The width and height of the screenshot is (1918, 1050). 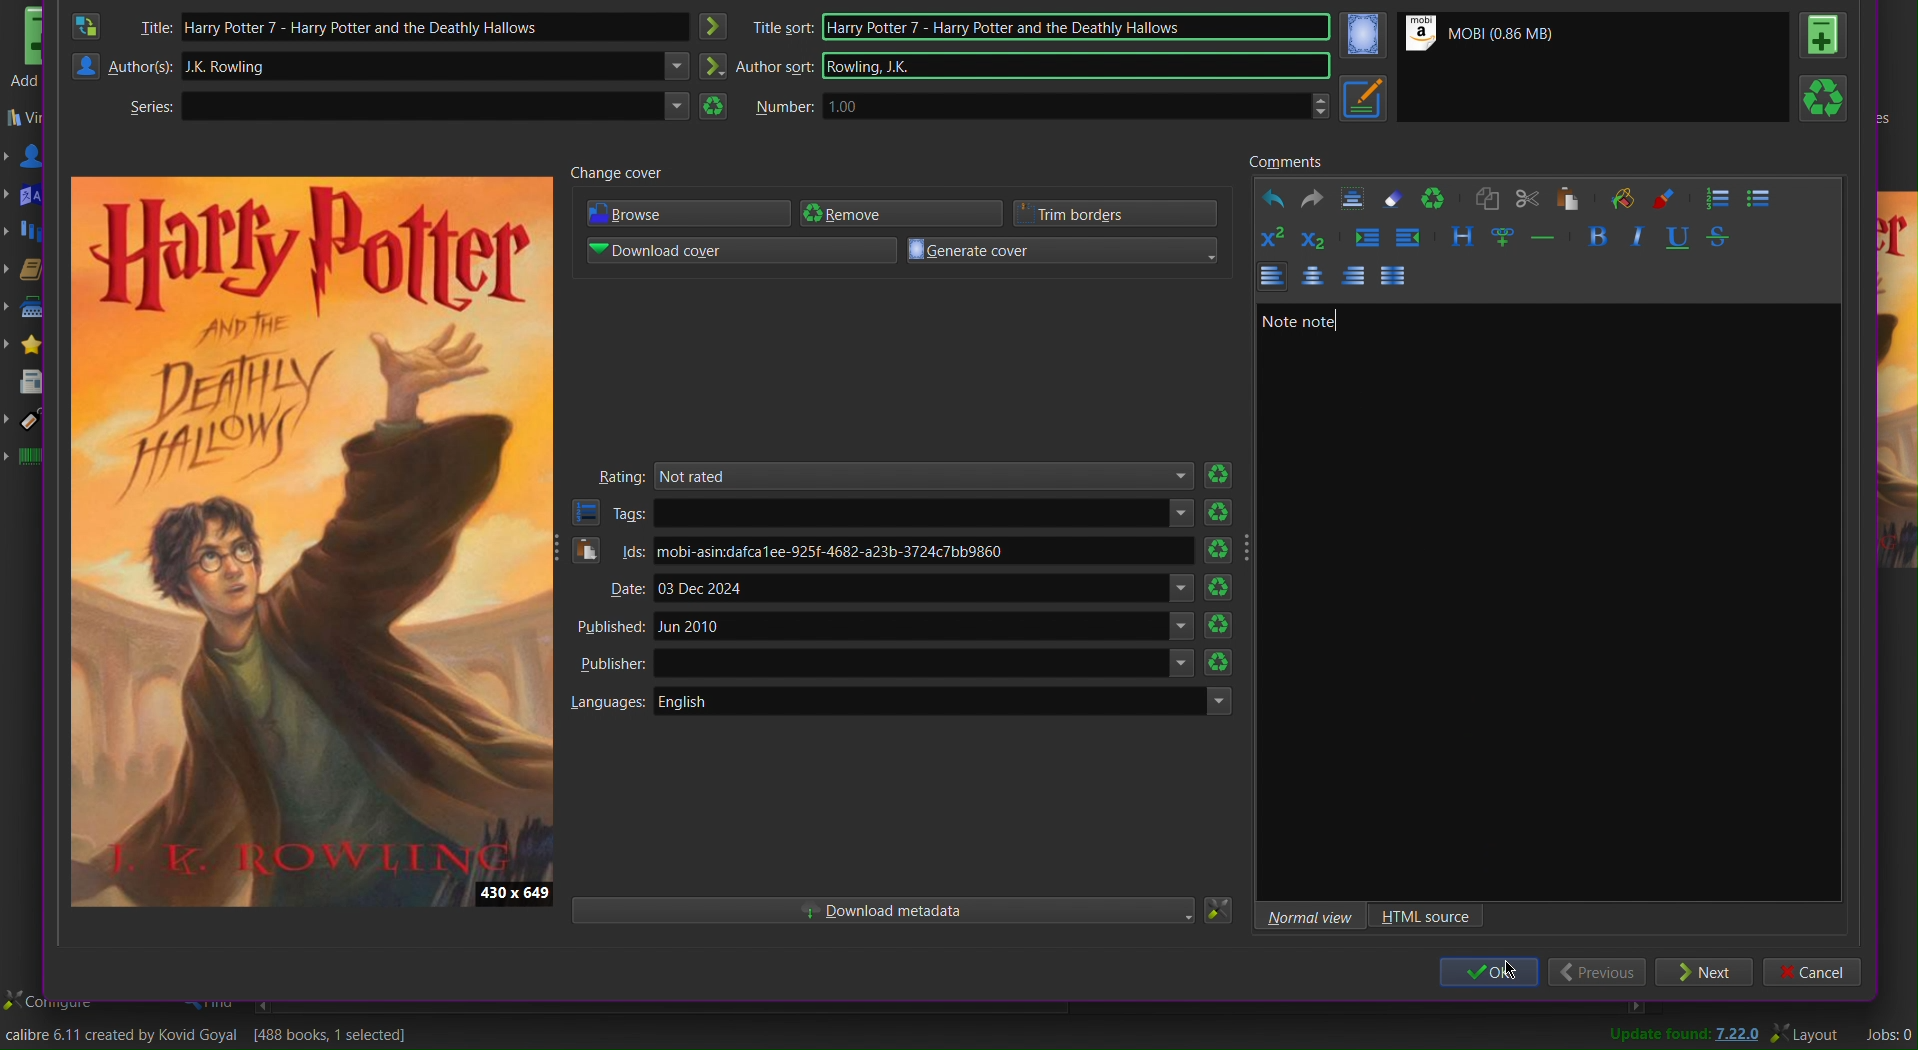 I want to click on Not rated, so click(x=928, y=475).